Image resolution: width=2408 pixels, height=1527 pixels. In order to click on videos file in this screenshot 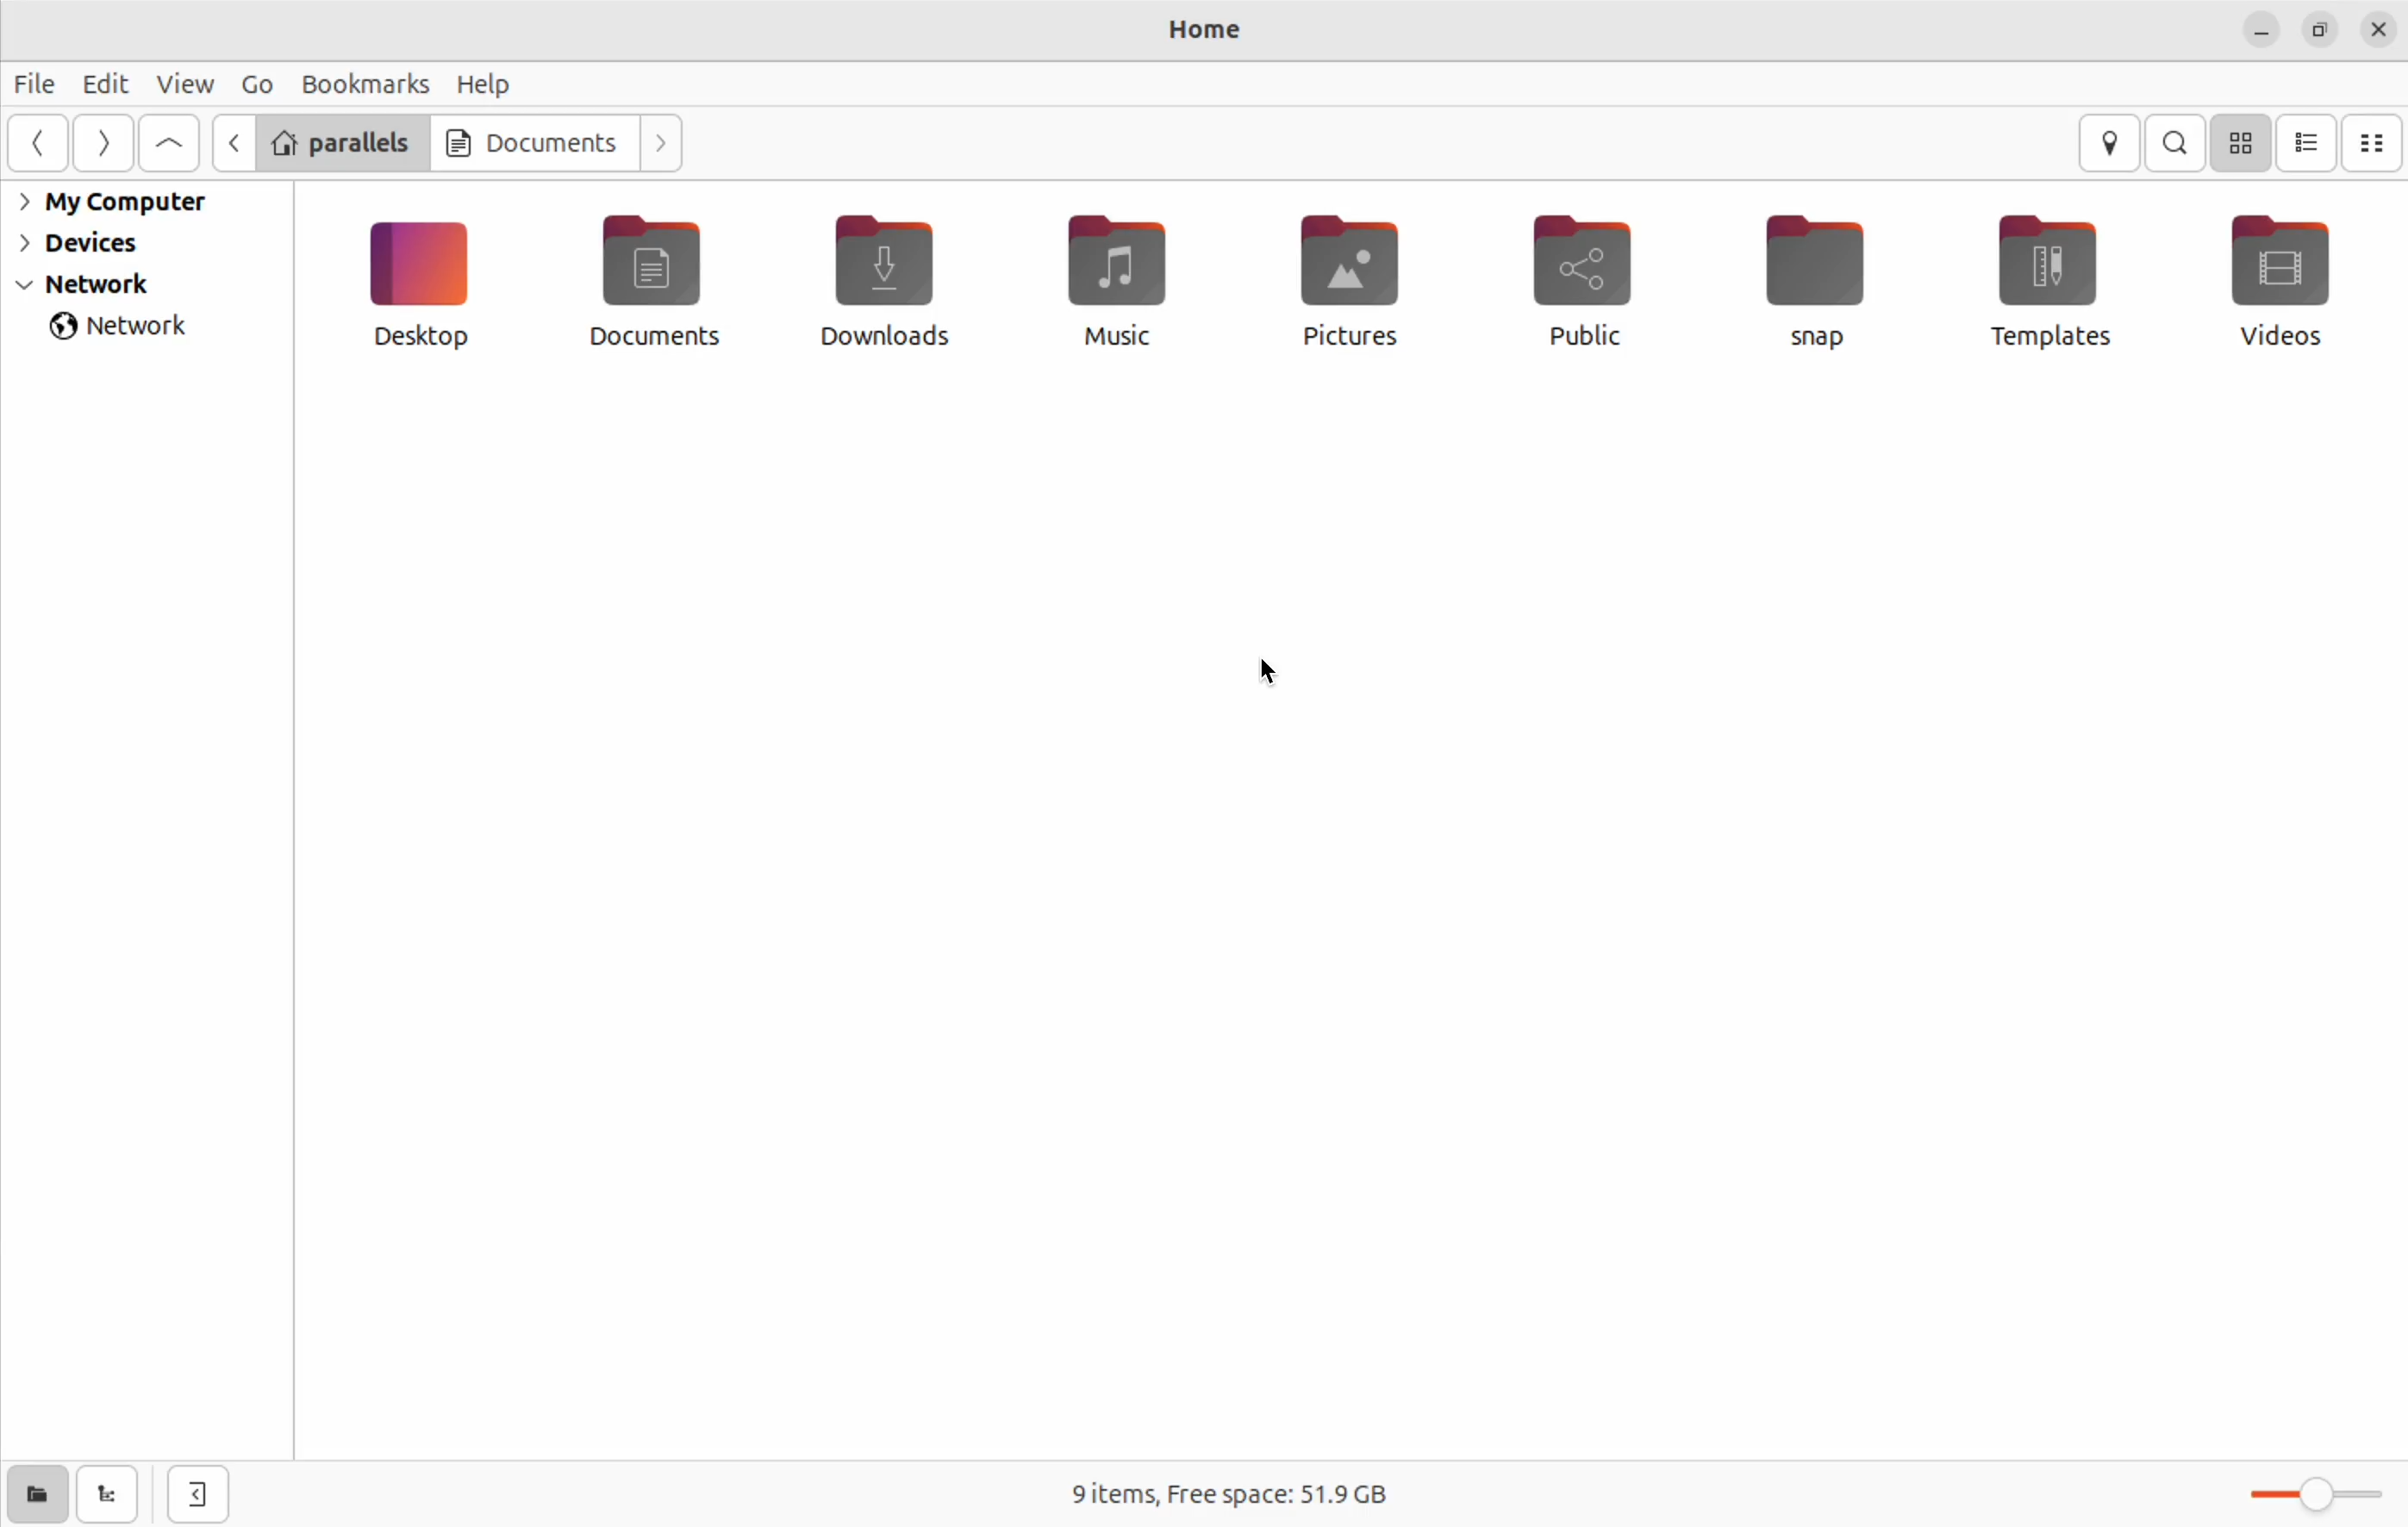, I will do `click(2276, 277)`.